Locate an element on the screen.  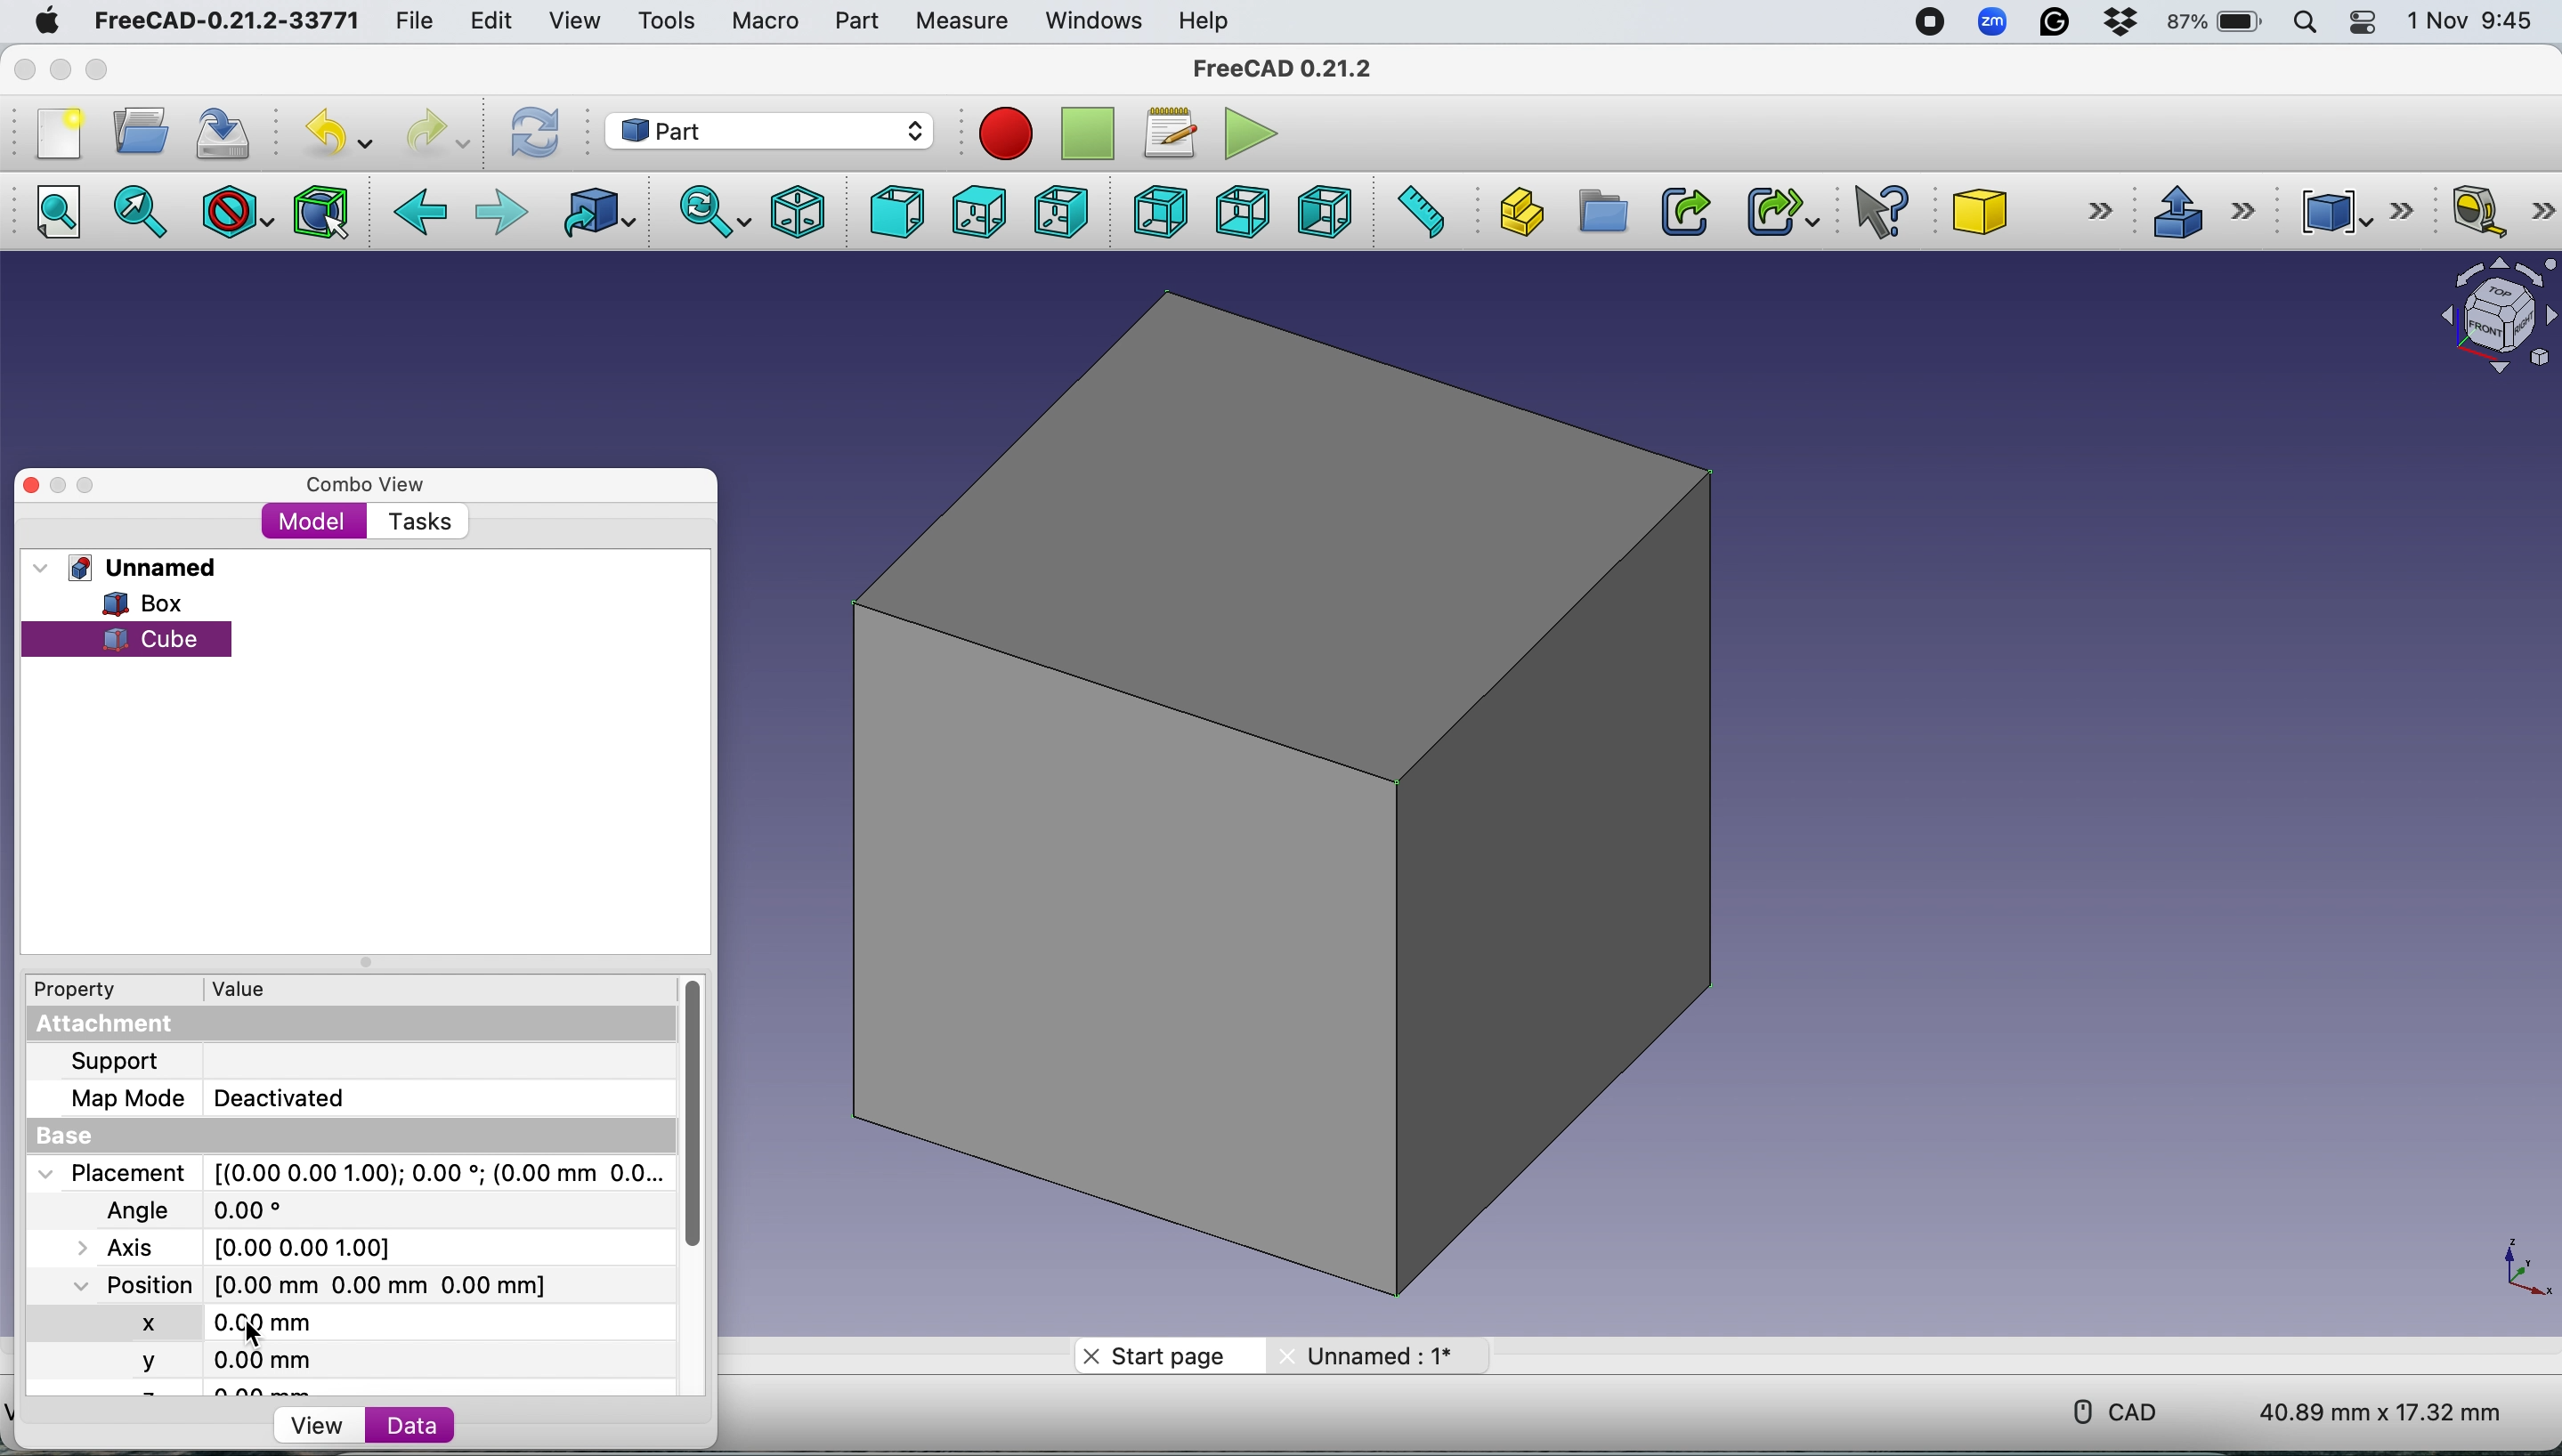
1 Nov 9:45 is located at coordinates (2474, 21).